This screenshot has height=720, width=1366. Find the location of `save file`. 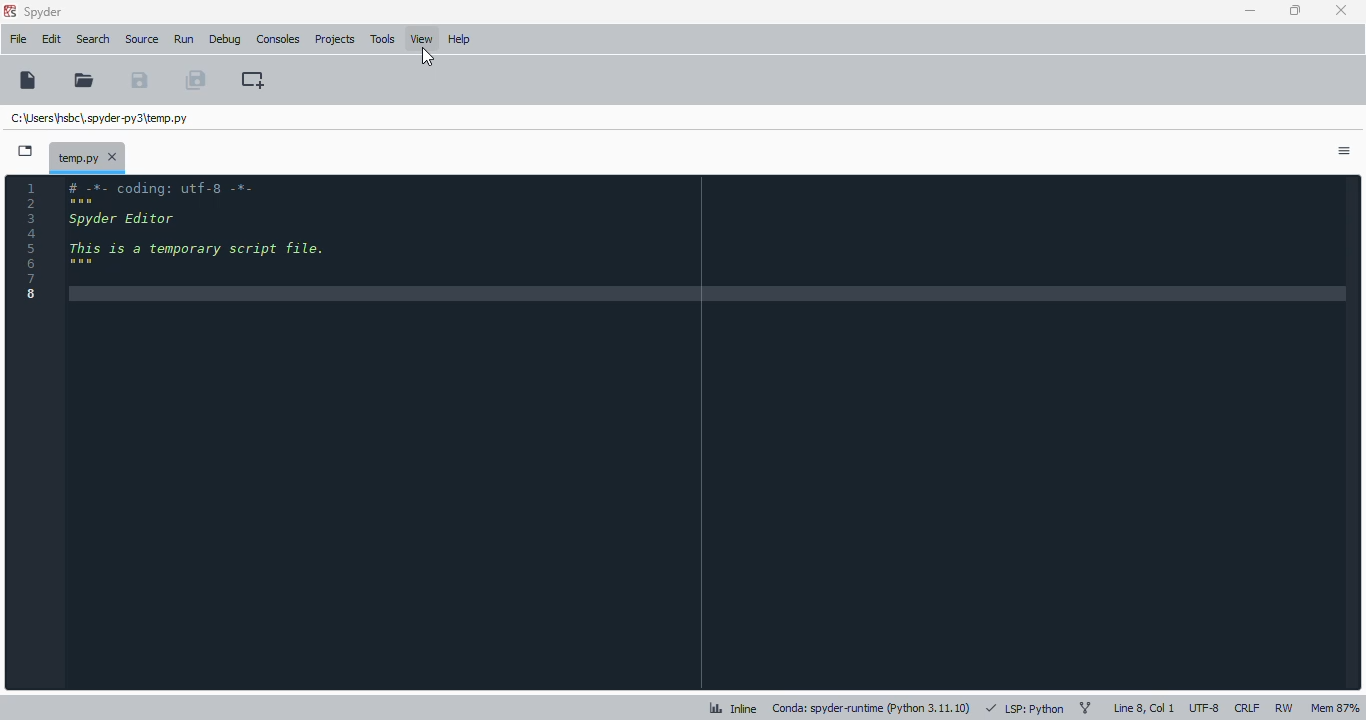

save file is located at coordinates (139, 80).